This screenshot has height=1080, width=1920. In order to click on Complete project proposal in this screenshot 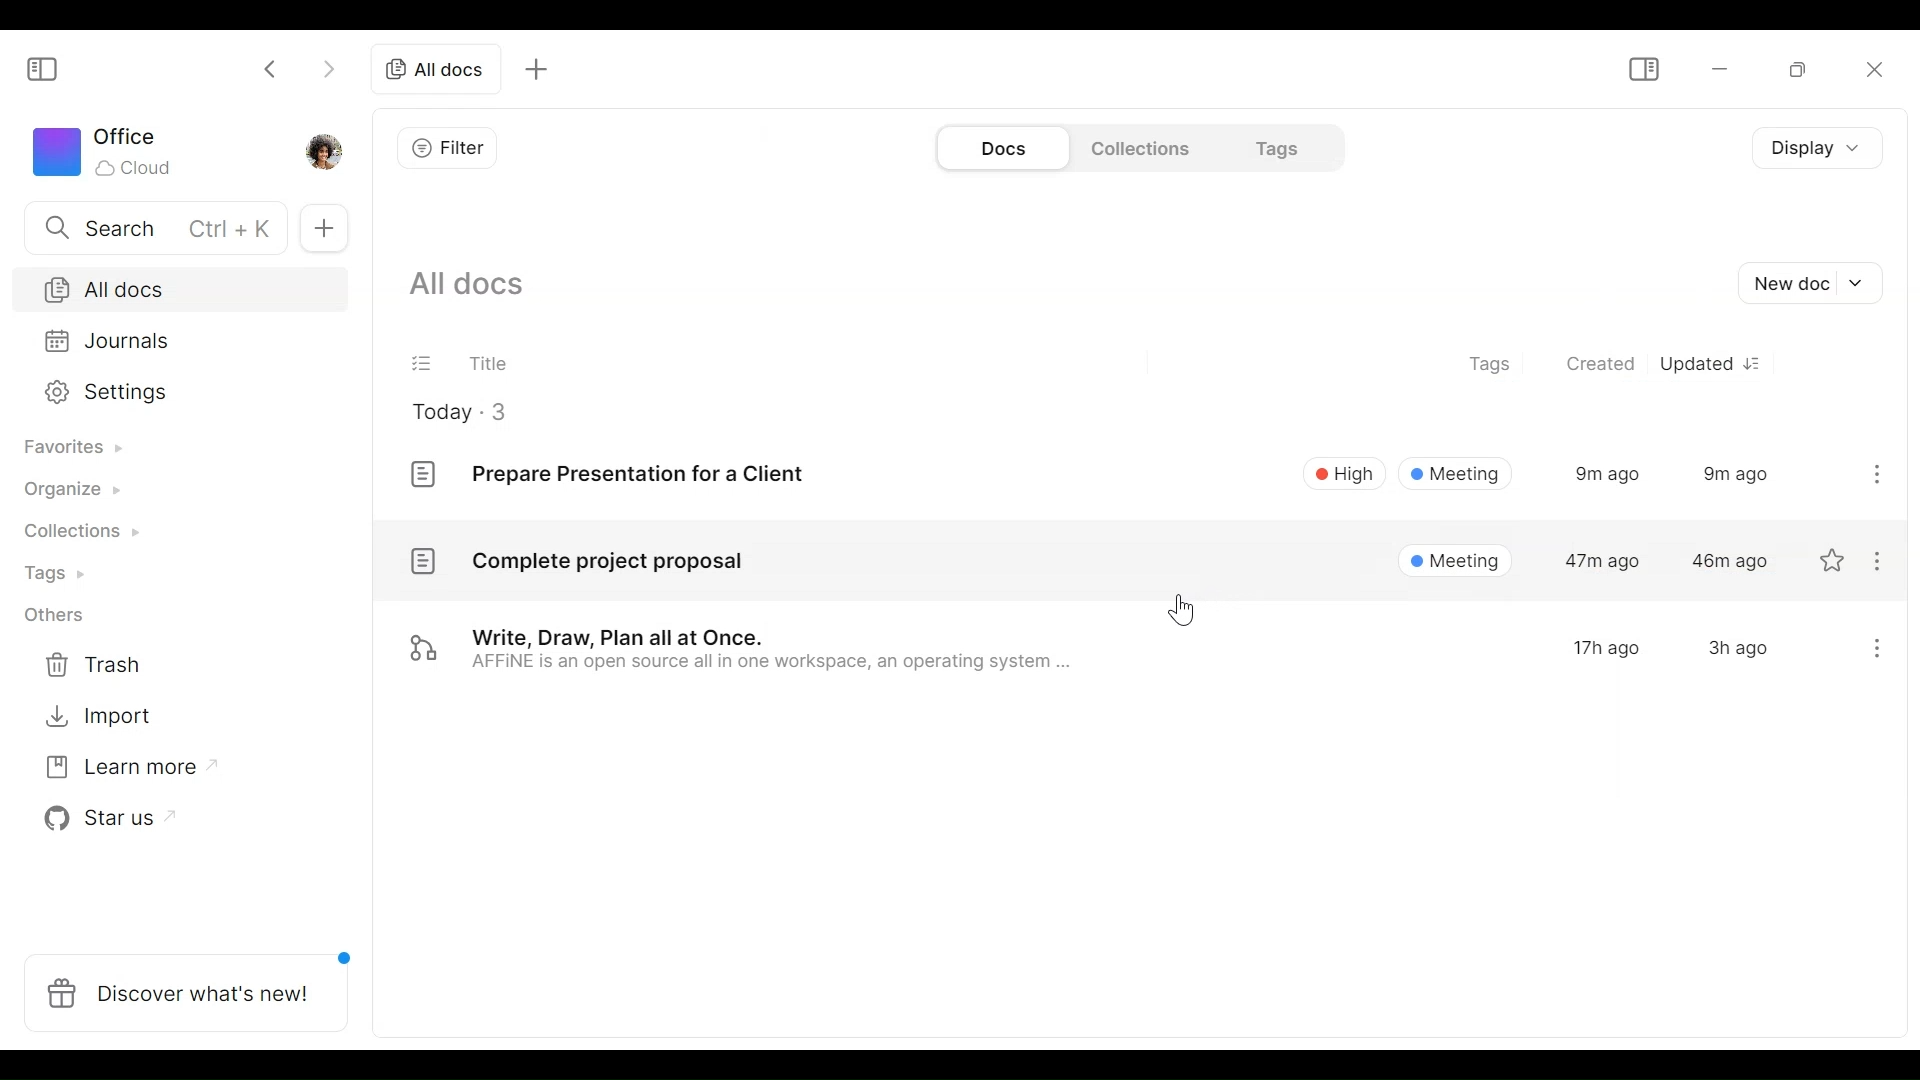, I will do `click(578, 567)`.